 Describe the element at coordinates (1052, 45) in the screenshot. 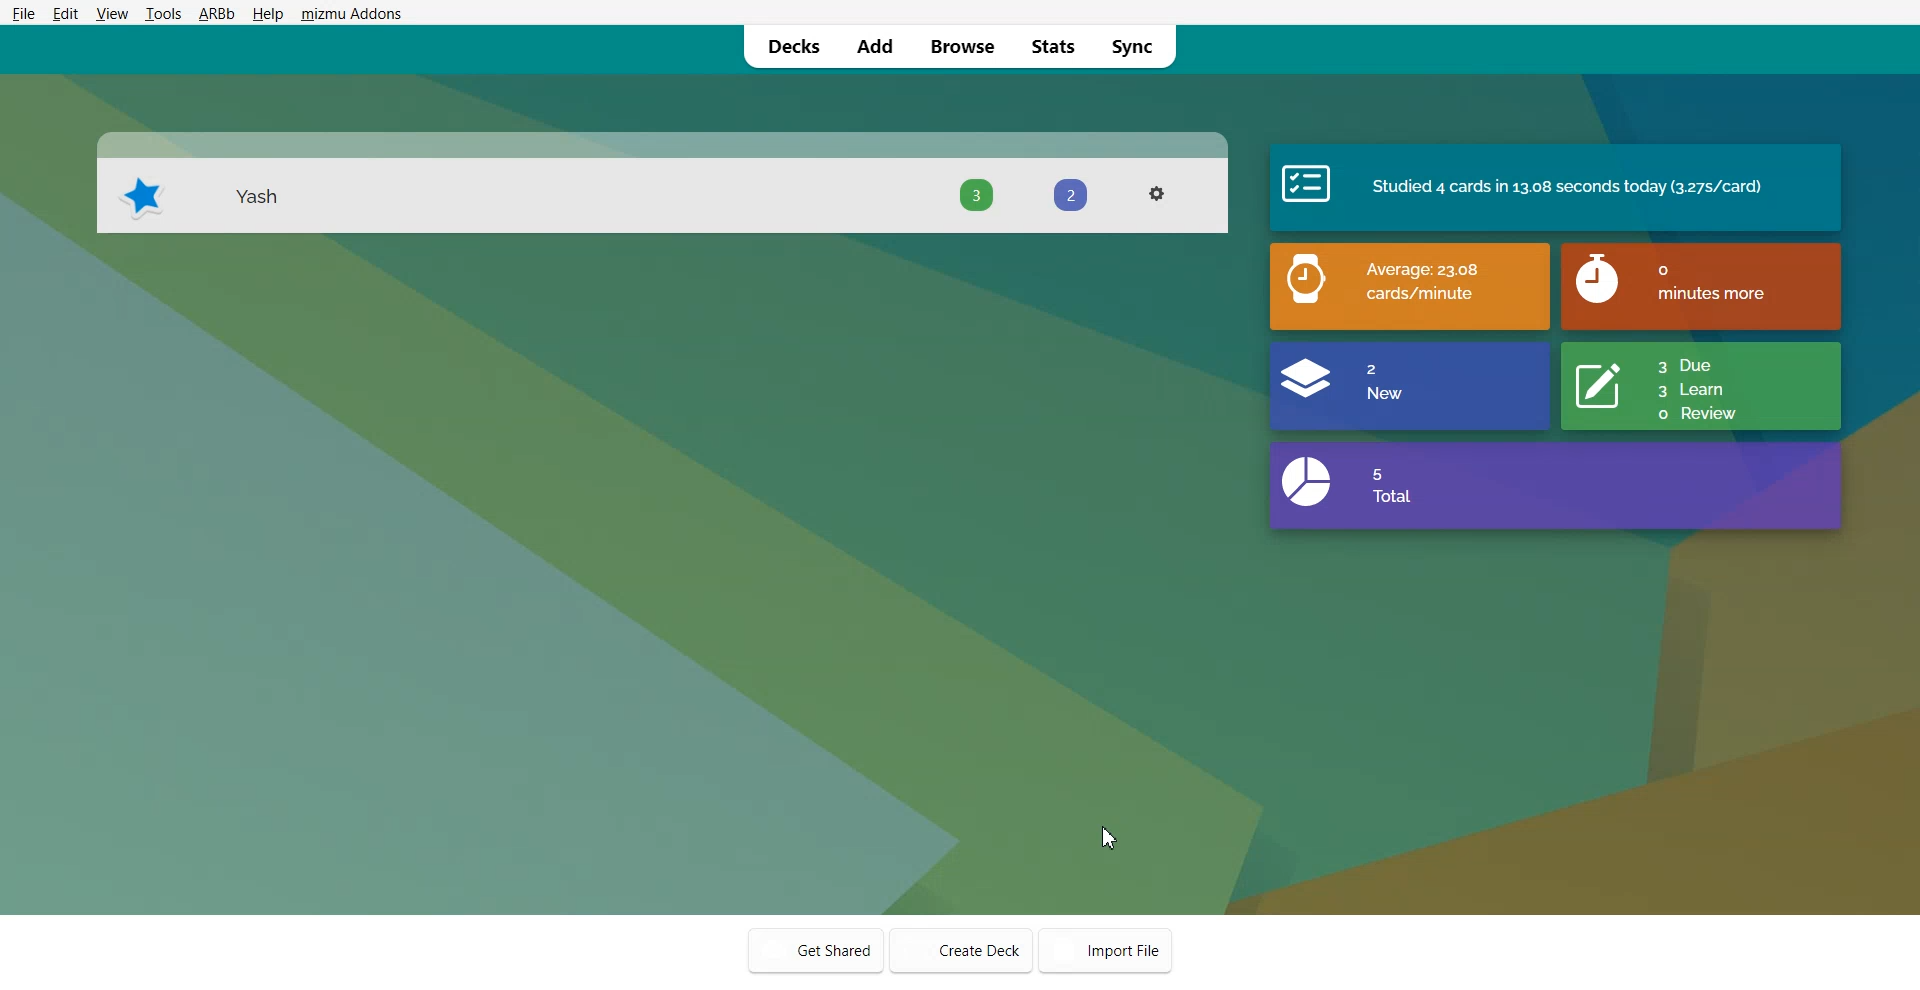

I see `Stats` at that location.